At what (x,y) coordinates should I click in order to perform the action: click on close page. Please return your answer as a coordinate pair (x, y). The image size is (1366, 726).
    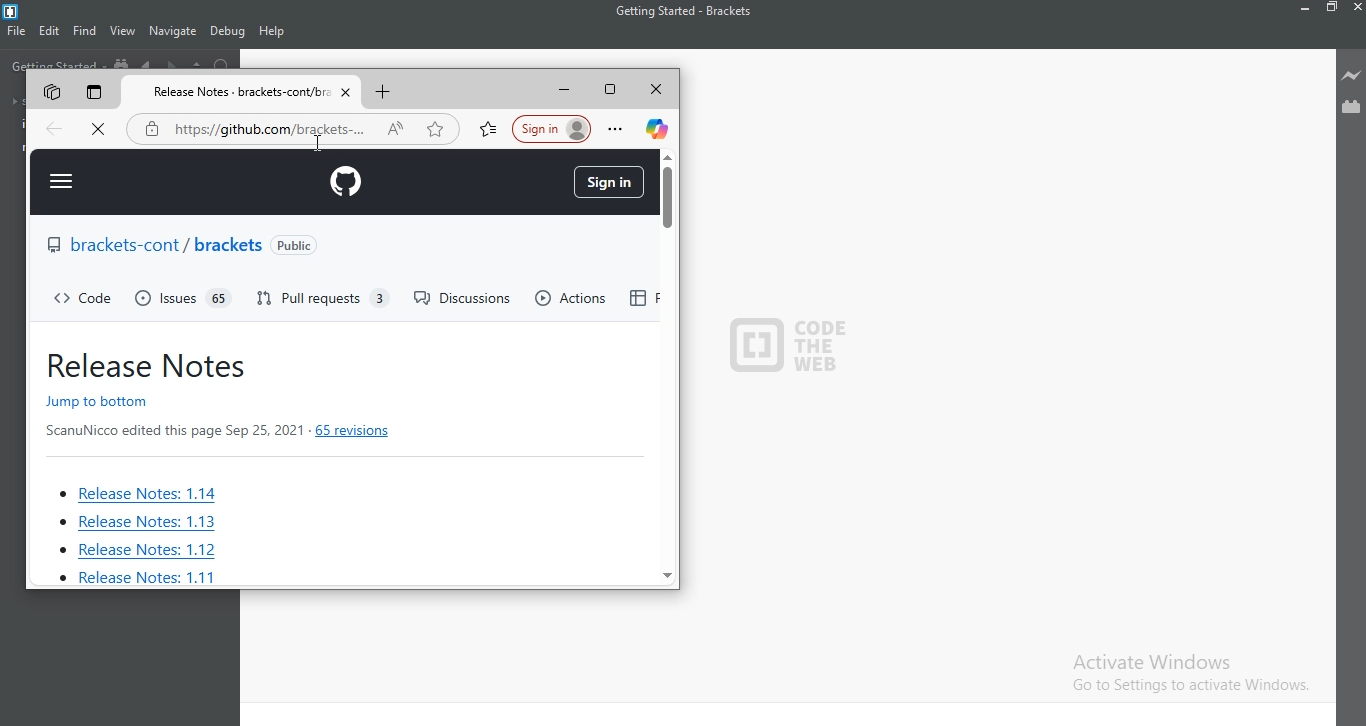
    Looking at the image, I should click on (101, 132).